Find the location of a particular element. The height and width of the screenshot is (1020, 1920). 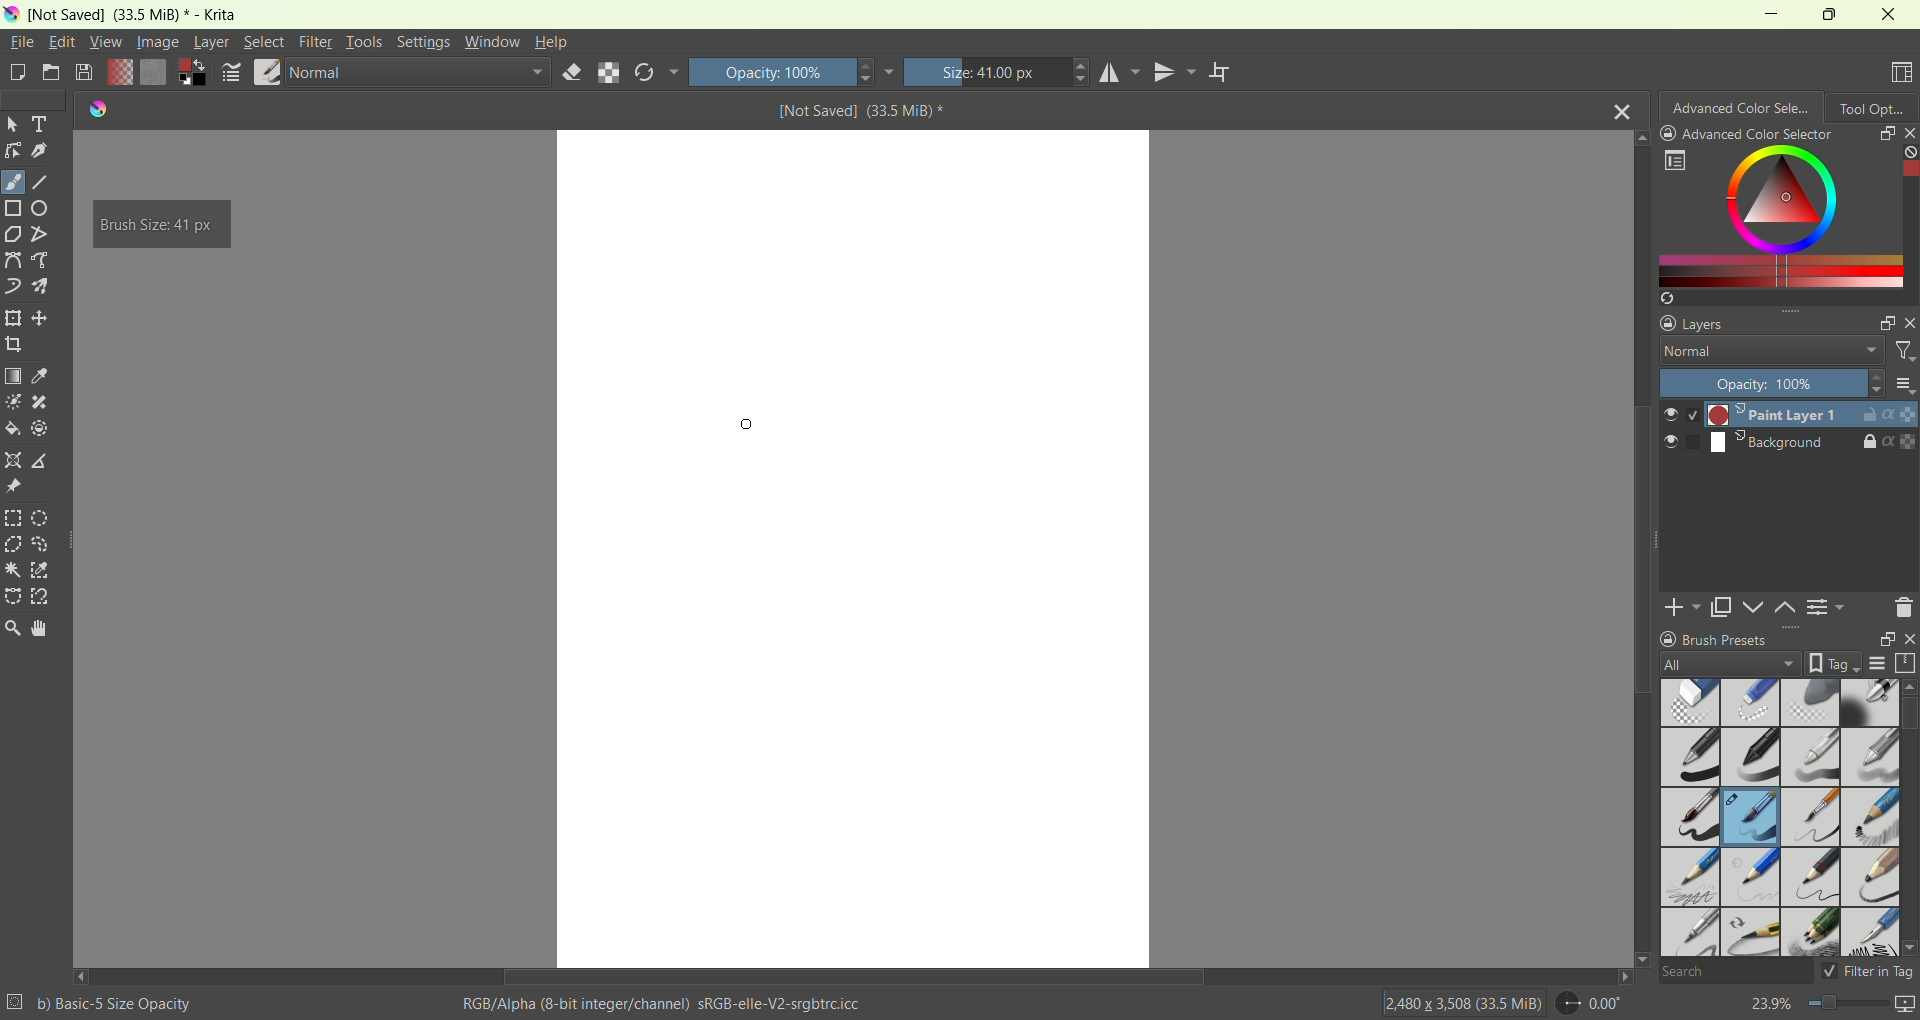

horizontal mirror tool is located at coordinates (1122, 72).